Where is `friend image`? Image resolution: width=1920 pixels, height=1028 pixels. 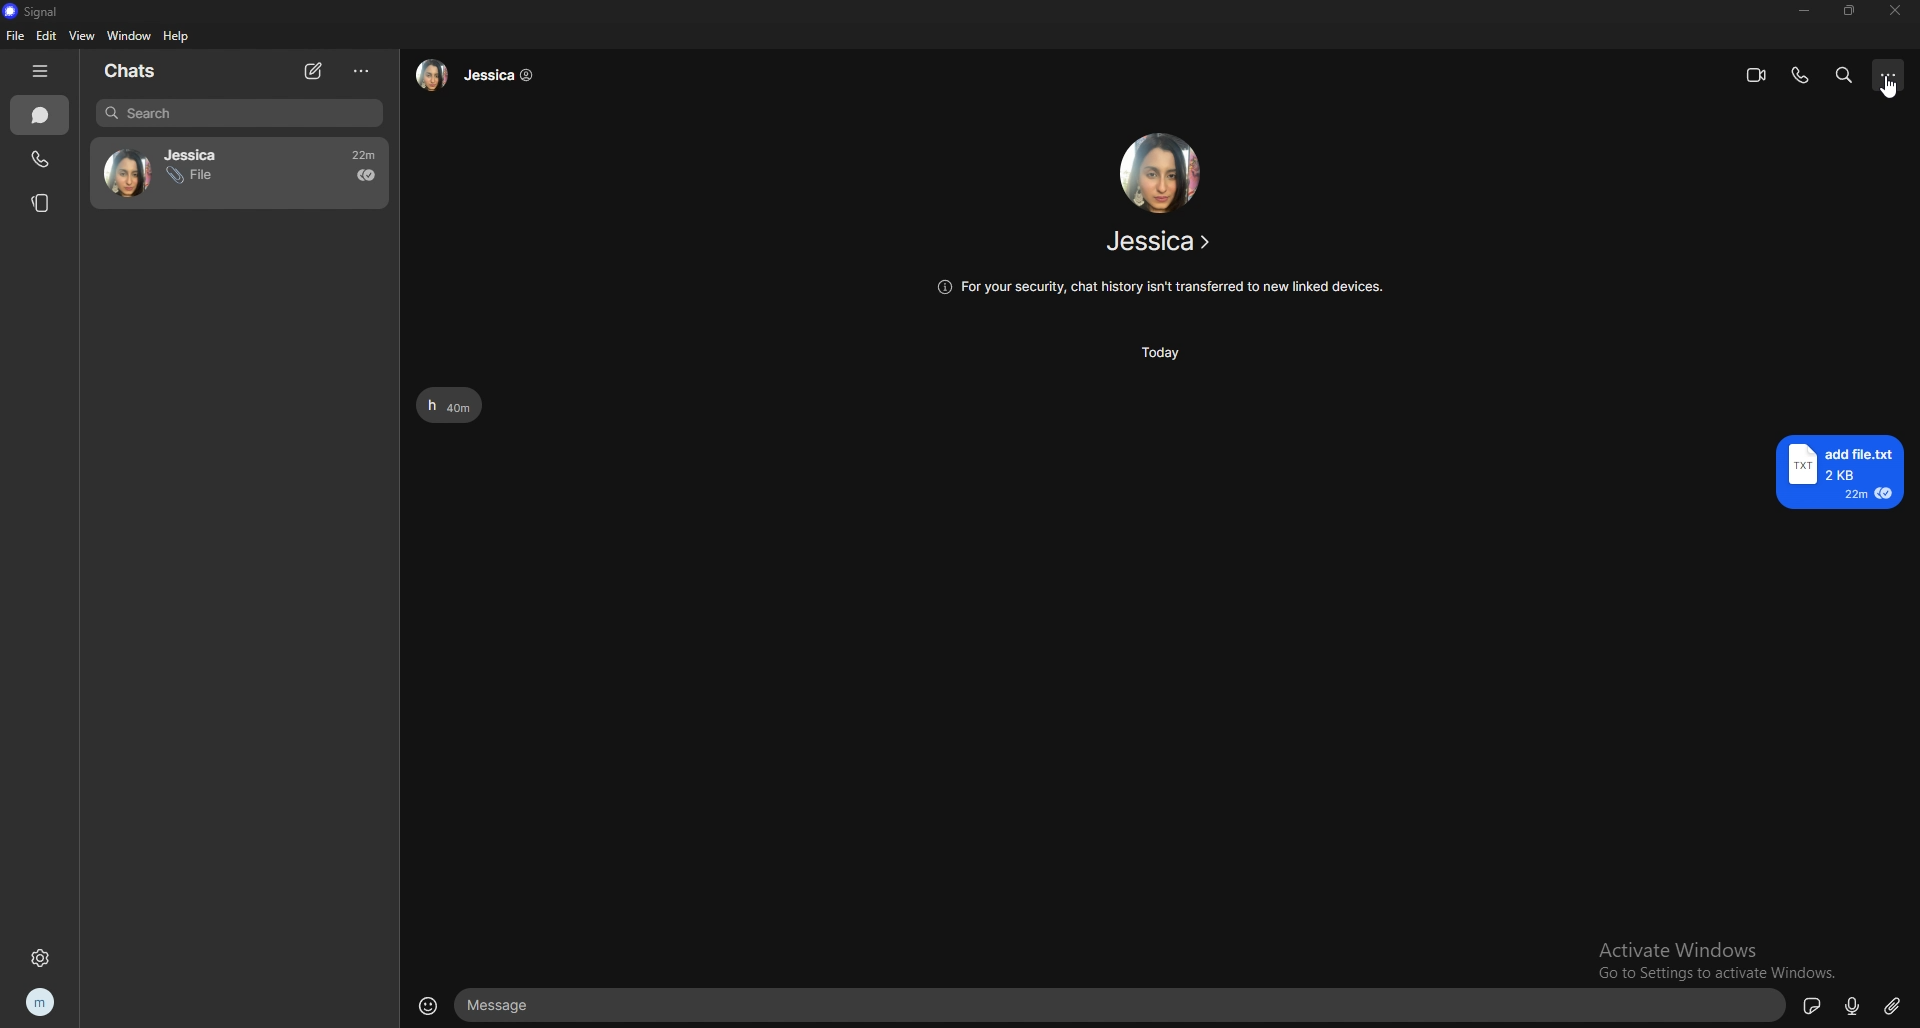
friend image is located at coordinates (1158, 171).